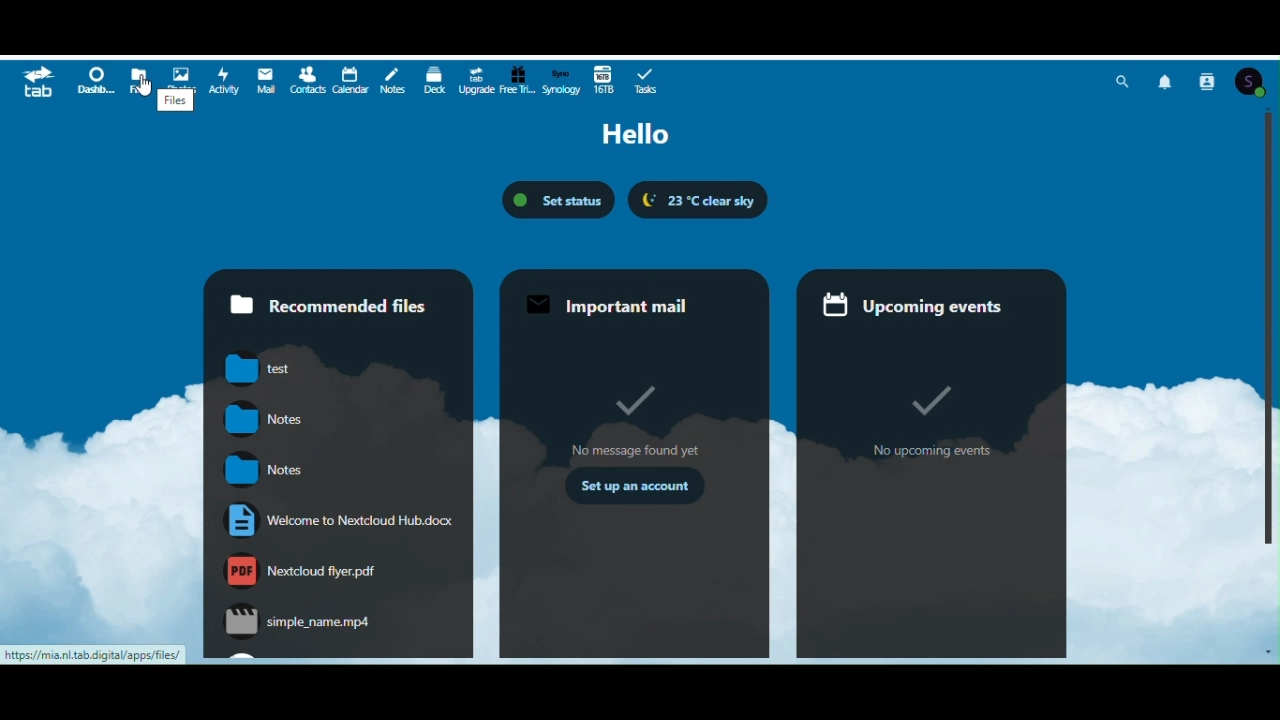 This screenshot has height=720, width=1280. I want to click on no upcoming events, so click(944, 453).